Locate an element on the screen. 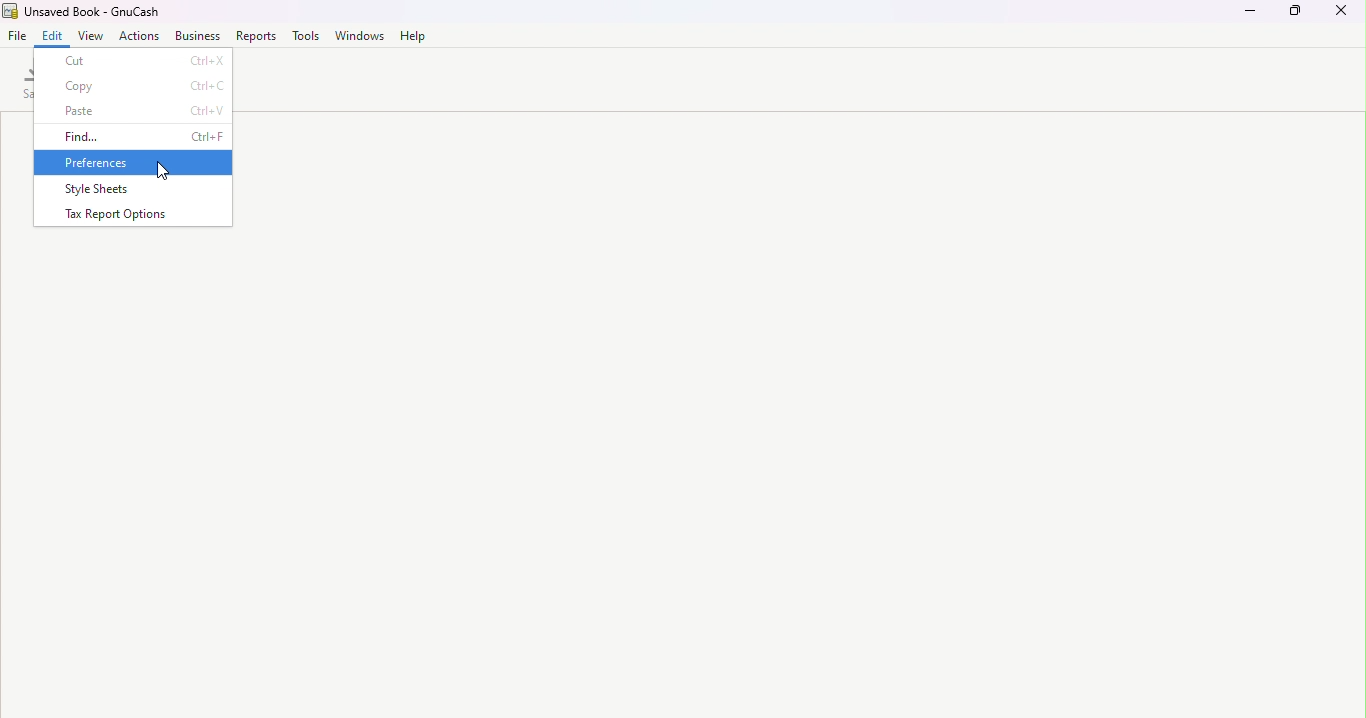 This screenshot has height=718, width=1366. Preferences is located at coordinates (131, 163).